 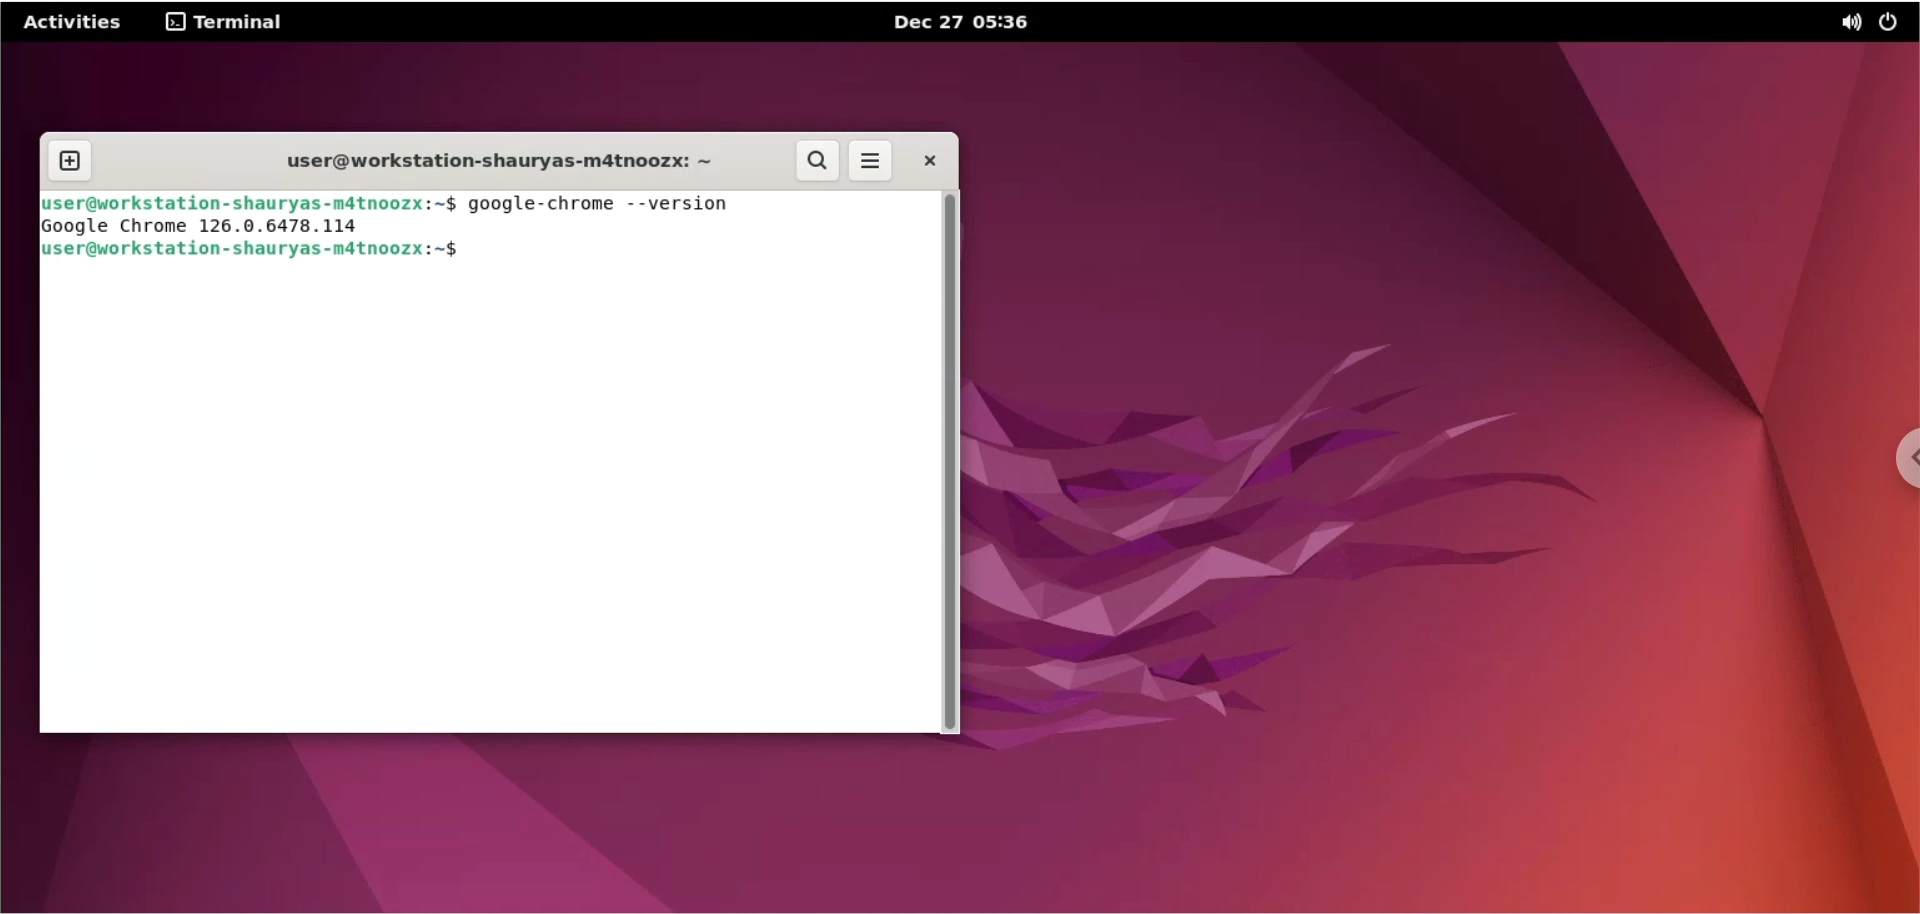 I want to click on user@workstation-shauryas-m4tnoozx: ~, so click(x=485, y=159).